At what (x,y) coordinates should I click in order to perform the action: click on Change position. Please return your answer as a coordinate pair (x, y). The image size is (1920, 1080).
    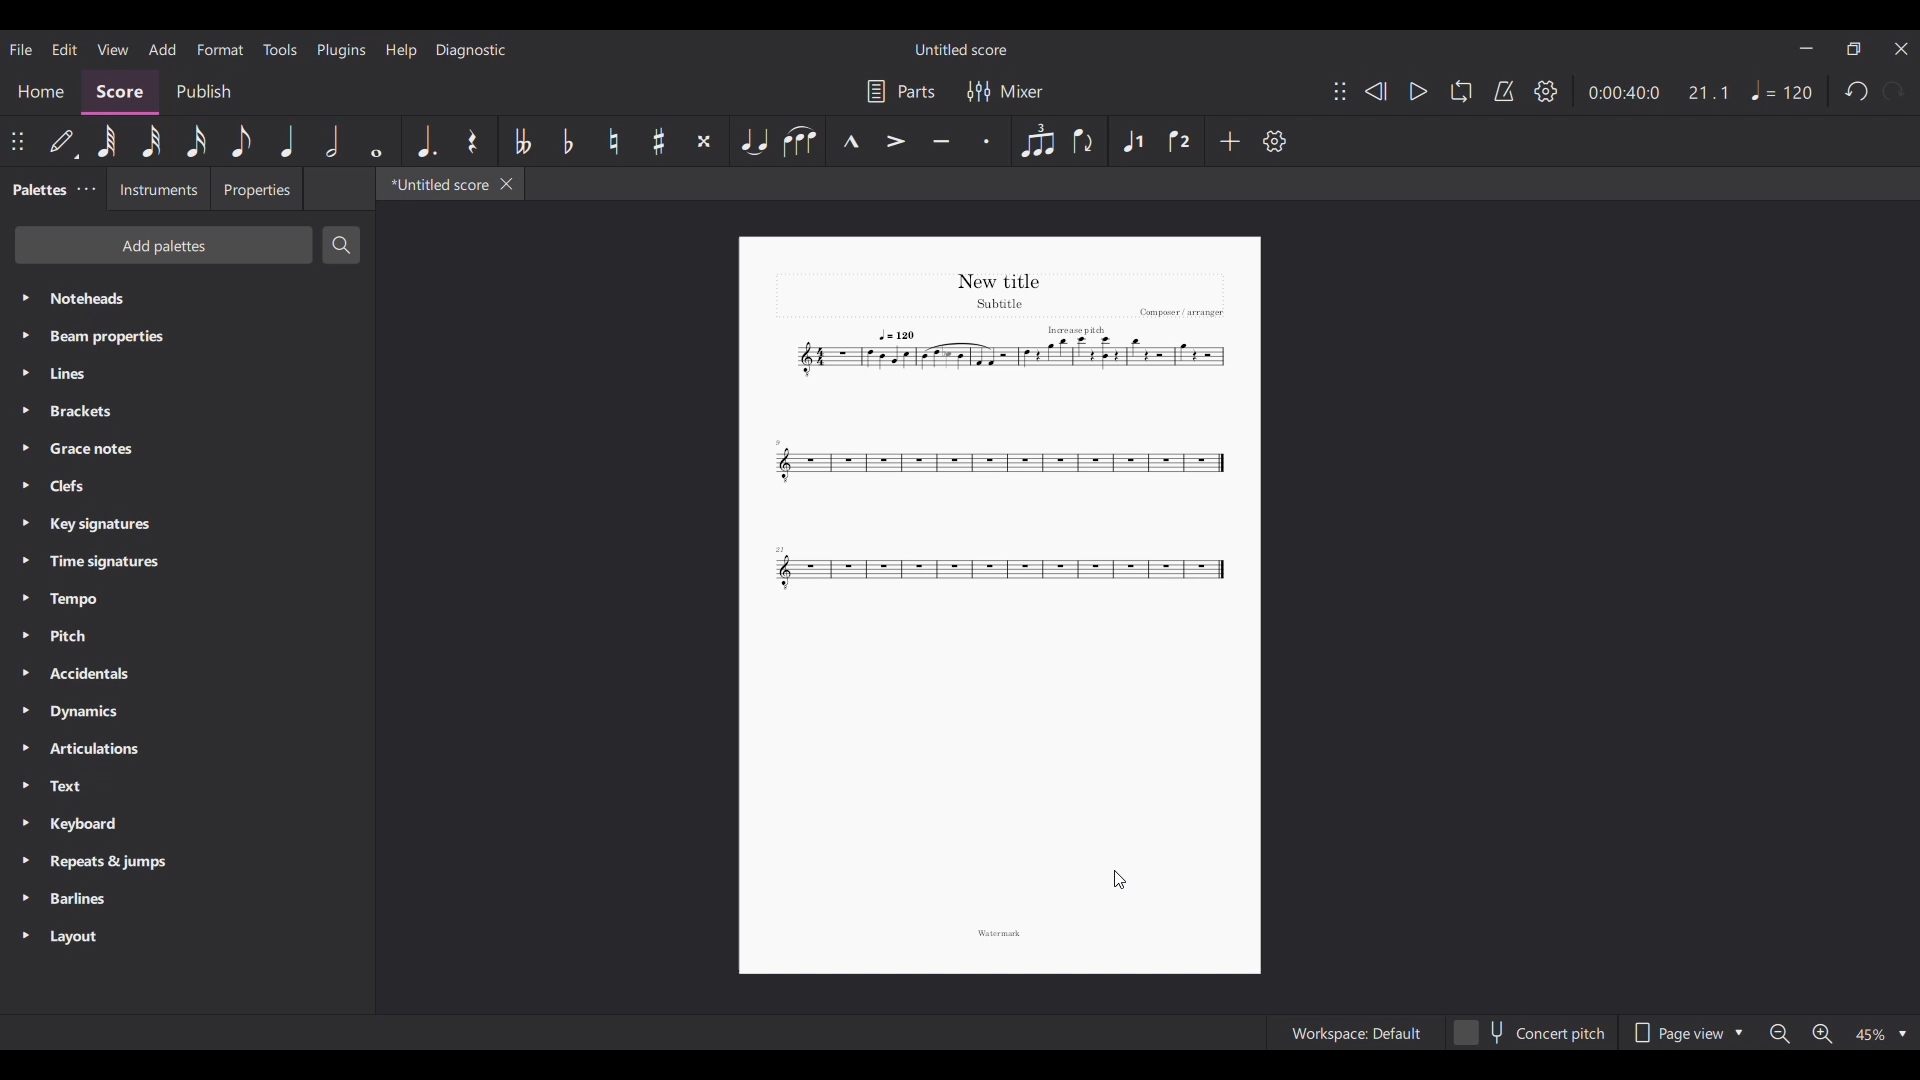
    Looking at the image, I should click on (1341, 91).